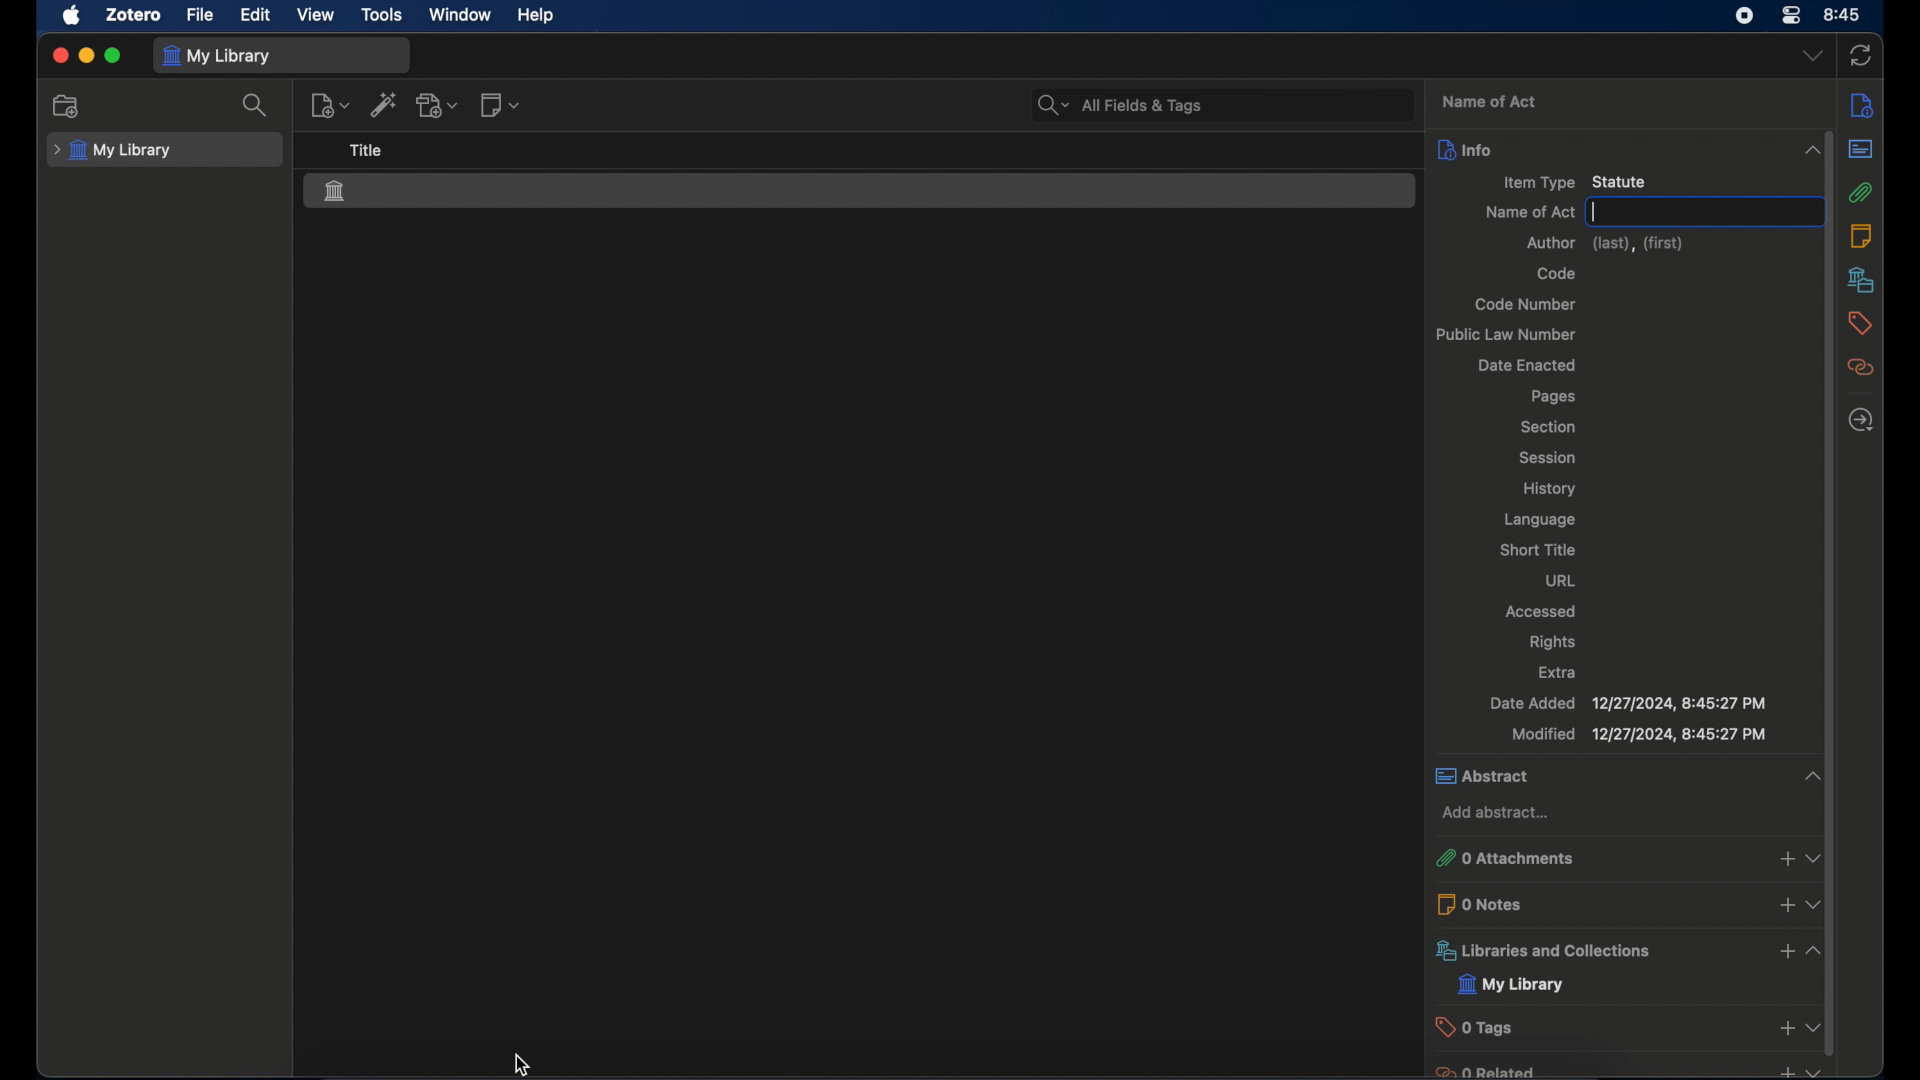 The width and height of the screenshot is (1920, 1080). I want to click on notes, so click(1861, 234).